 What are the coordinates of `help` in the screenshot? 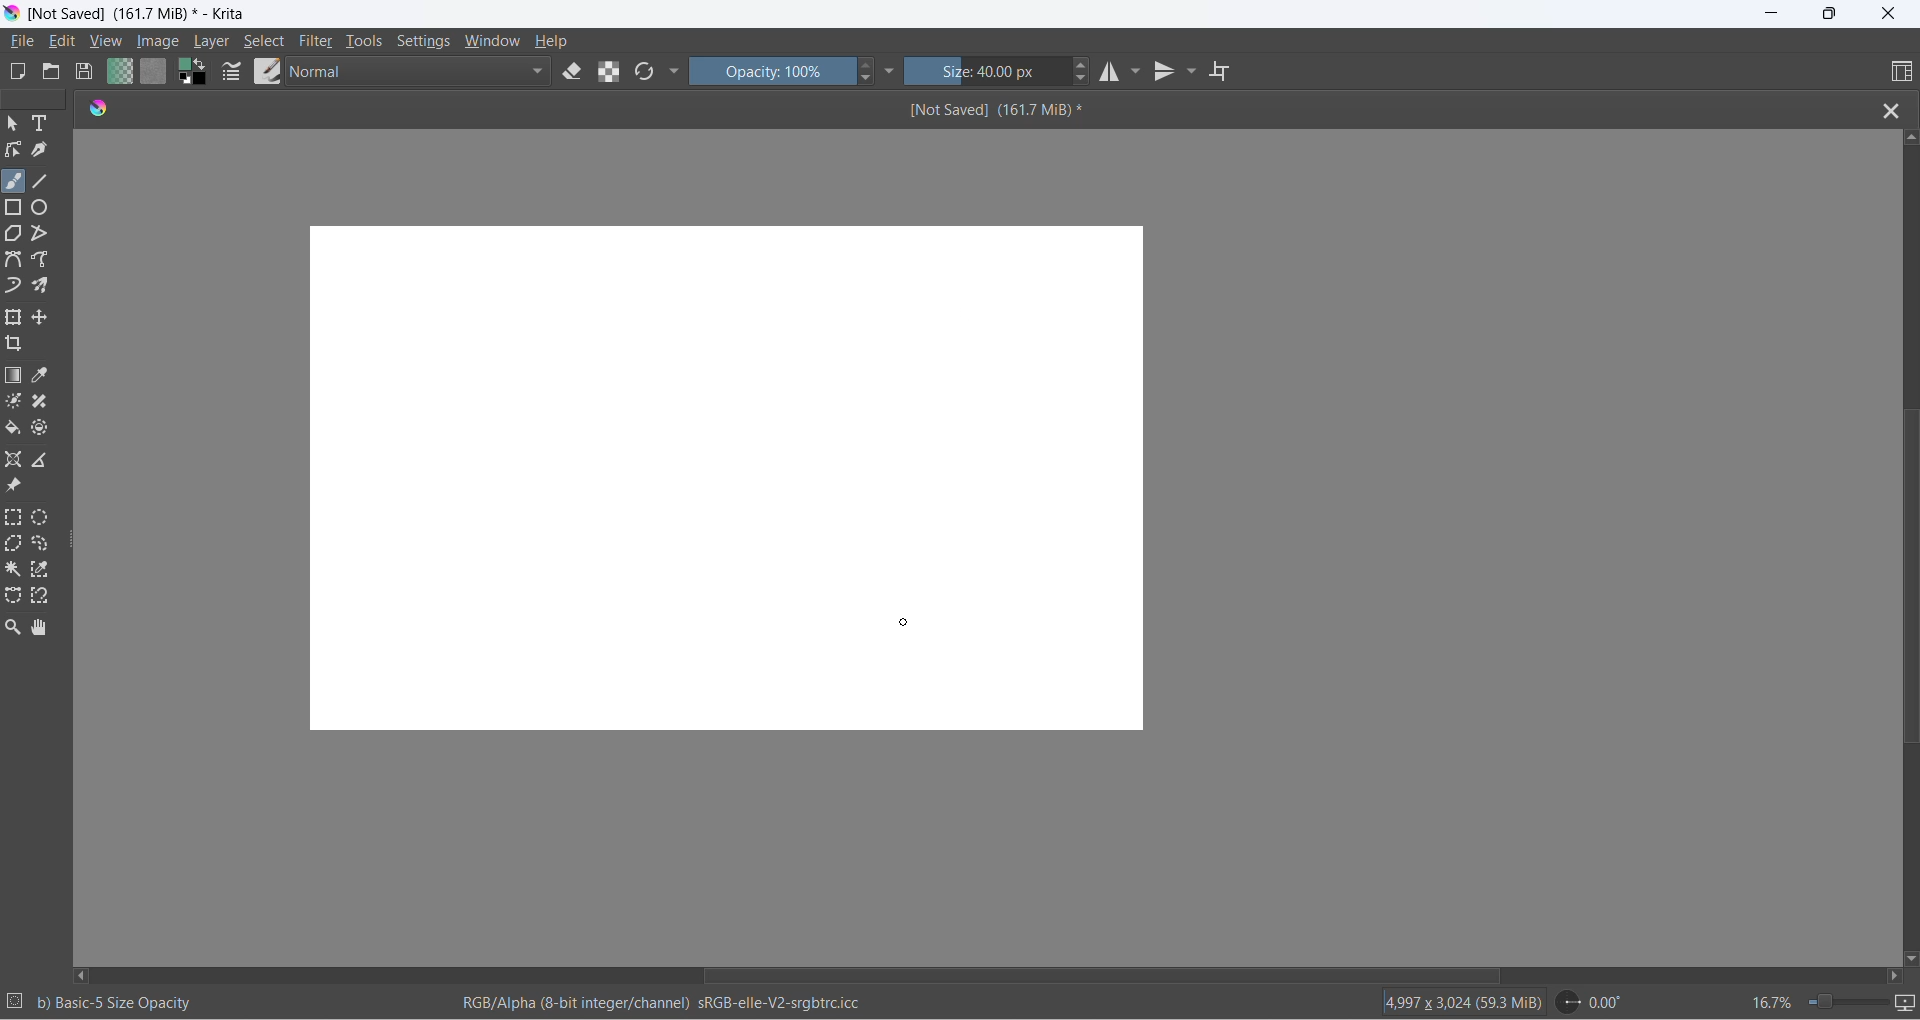 It's located at (553, 41).